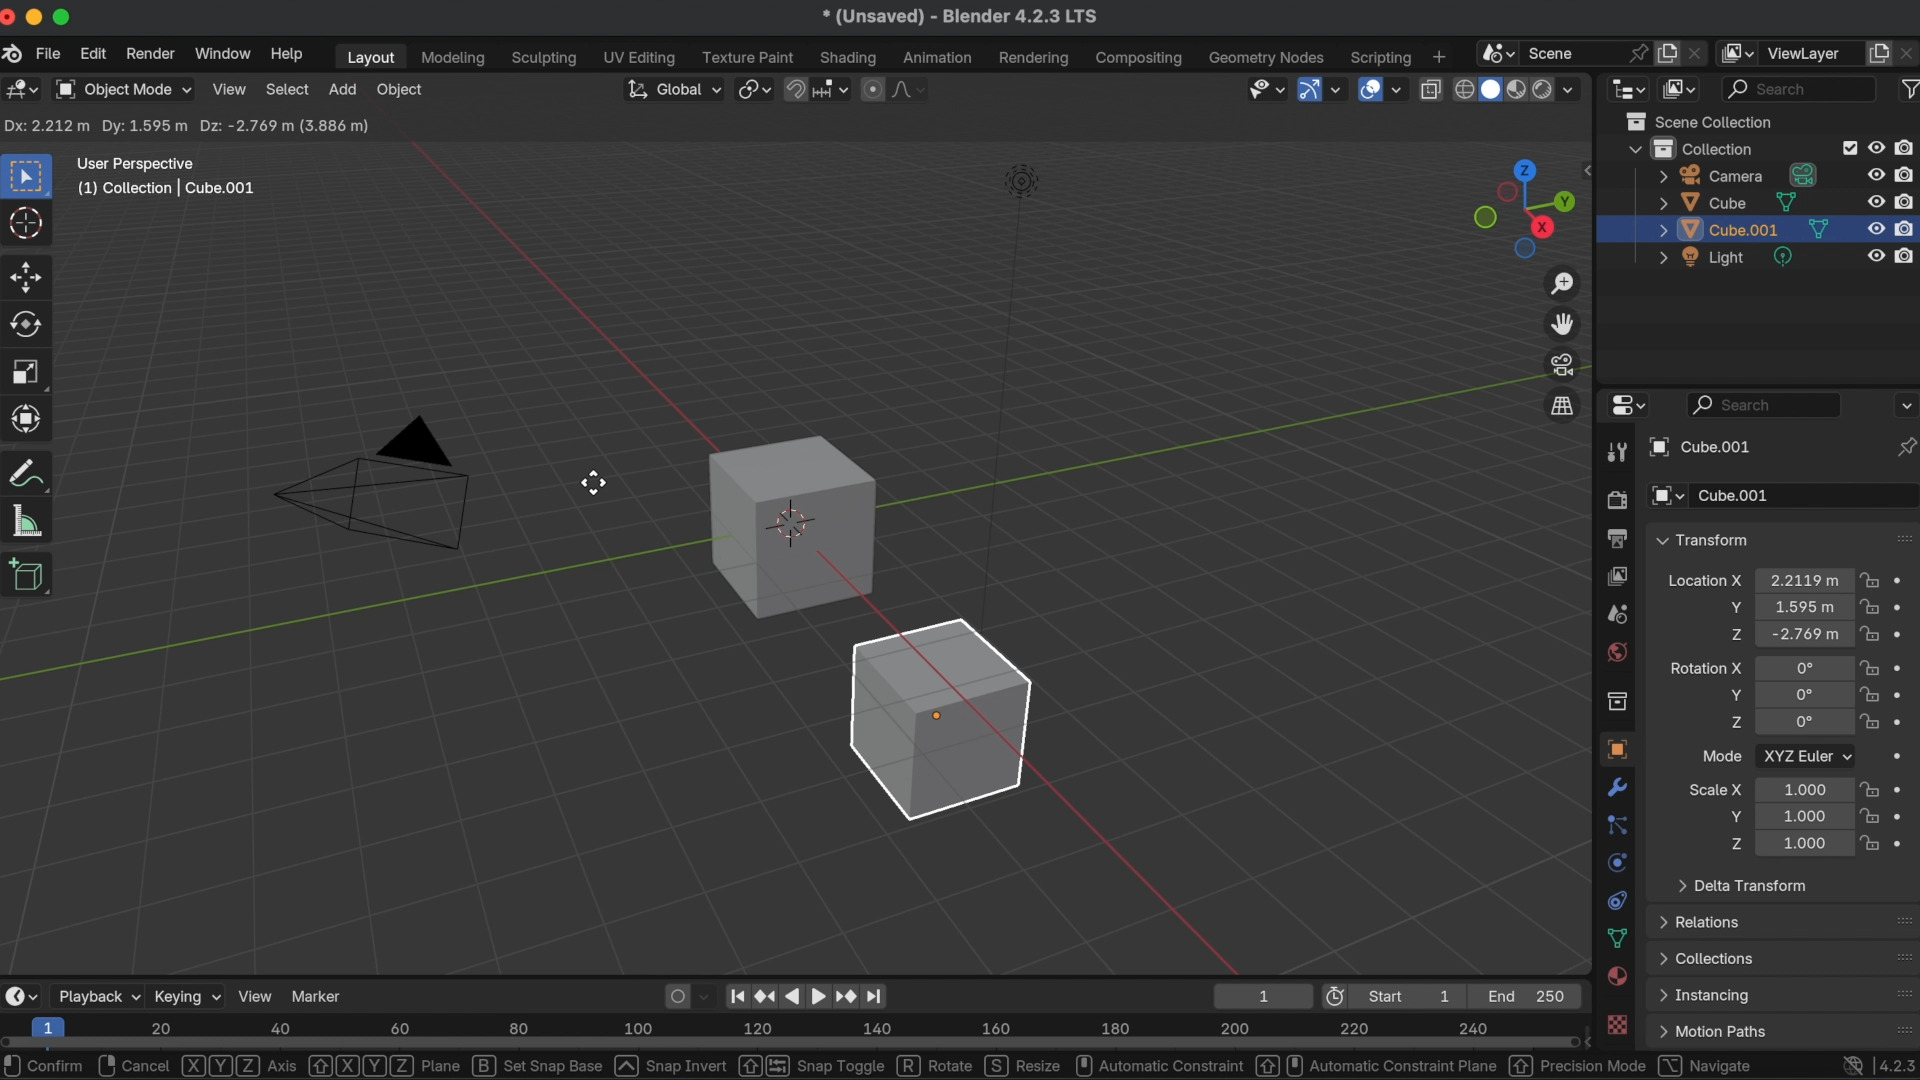  What do you see at coordinates (30, 418) in the screenshot?
I see `scale` at bounding box center [30, 418].